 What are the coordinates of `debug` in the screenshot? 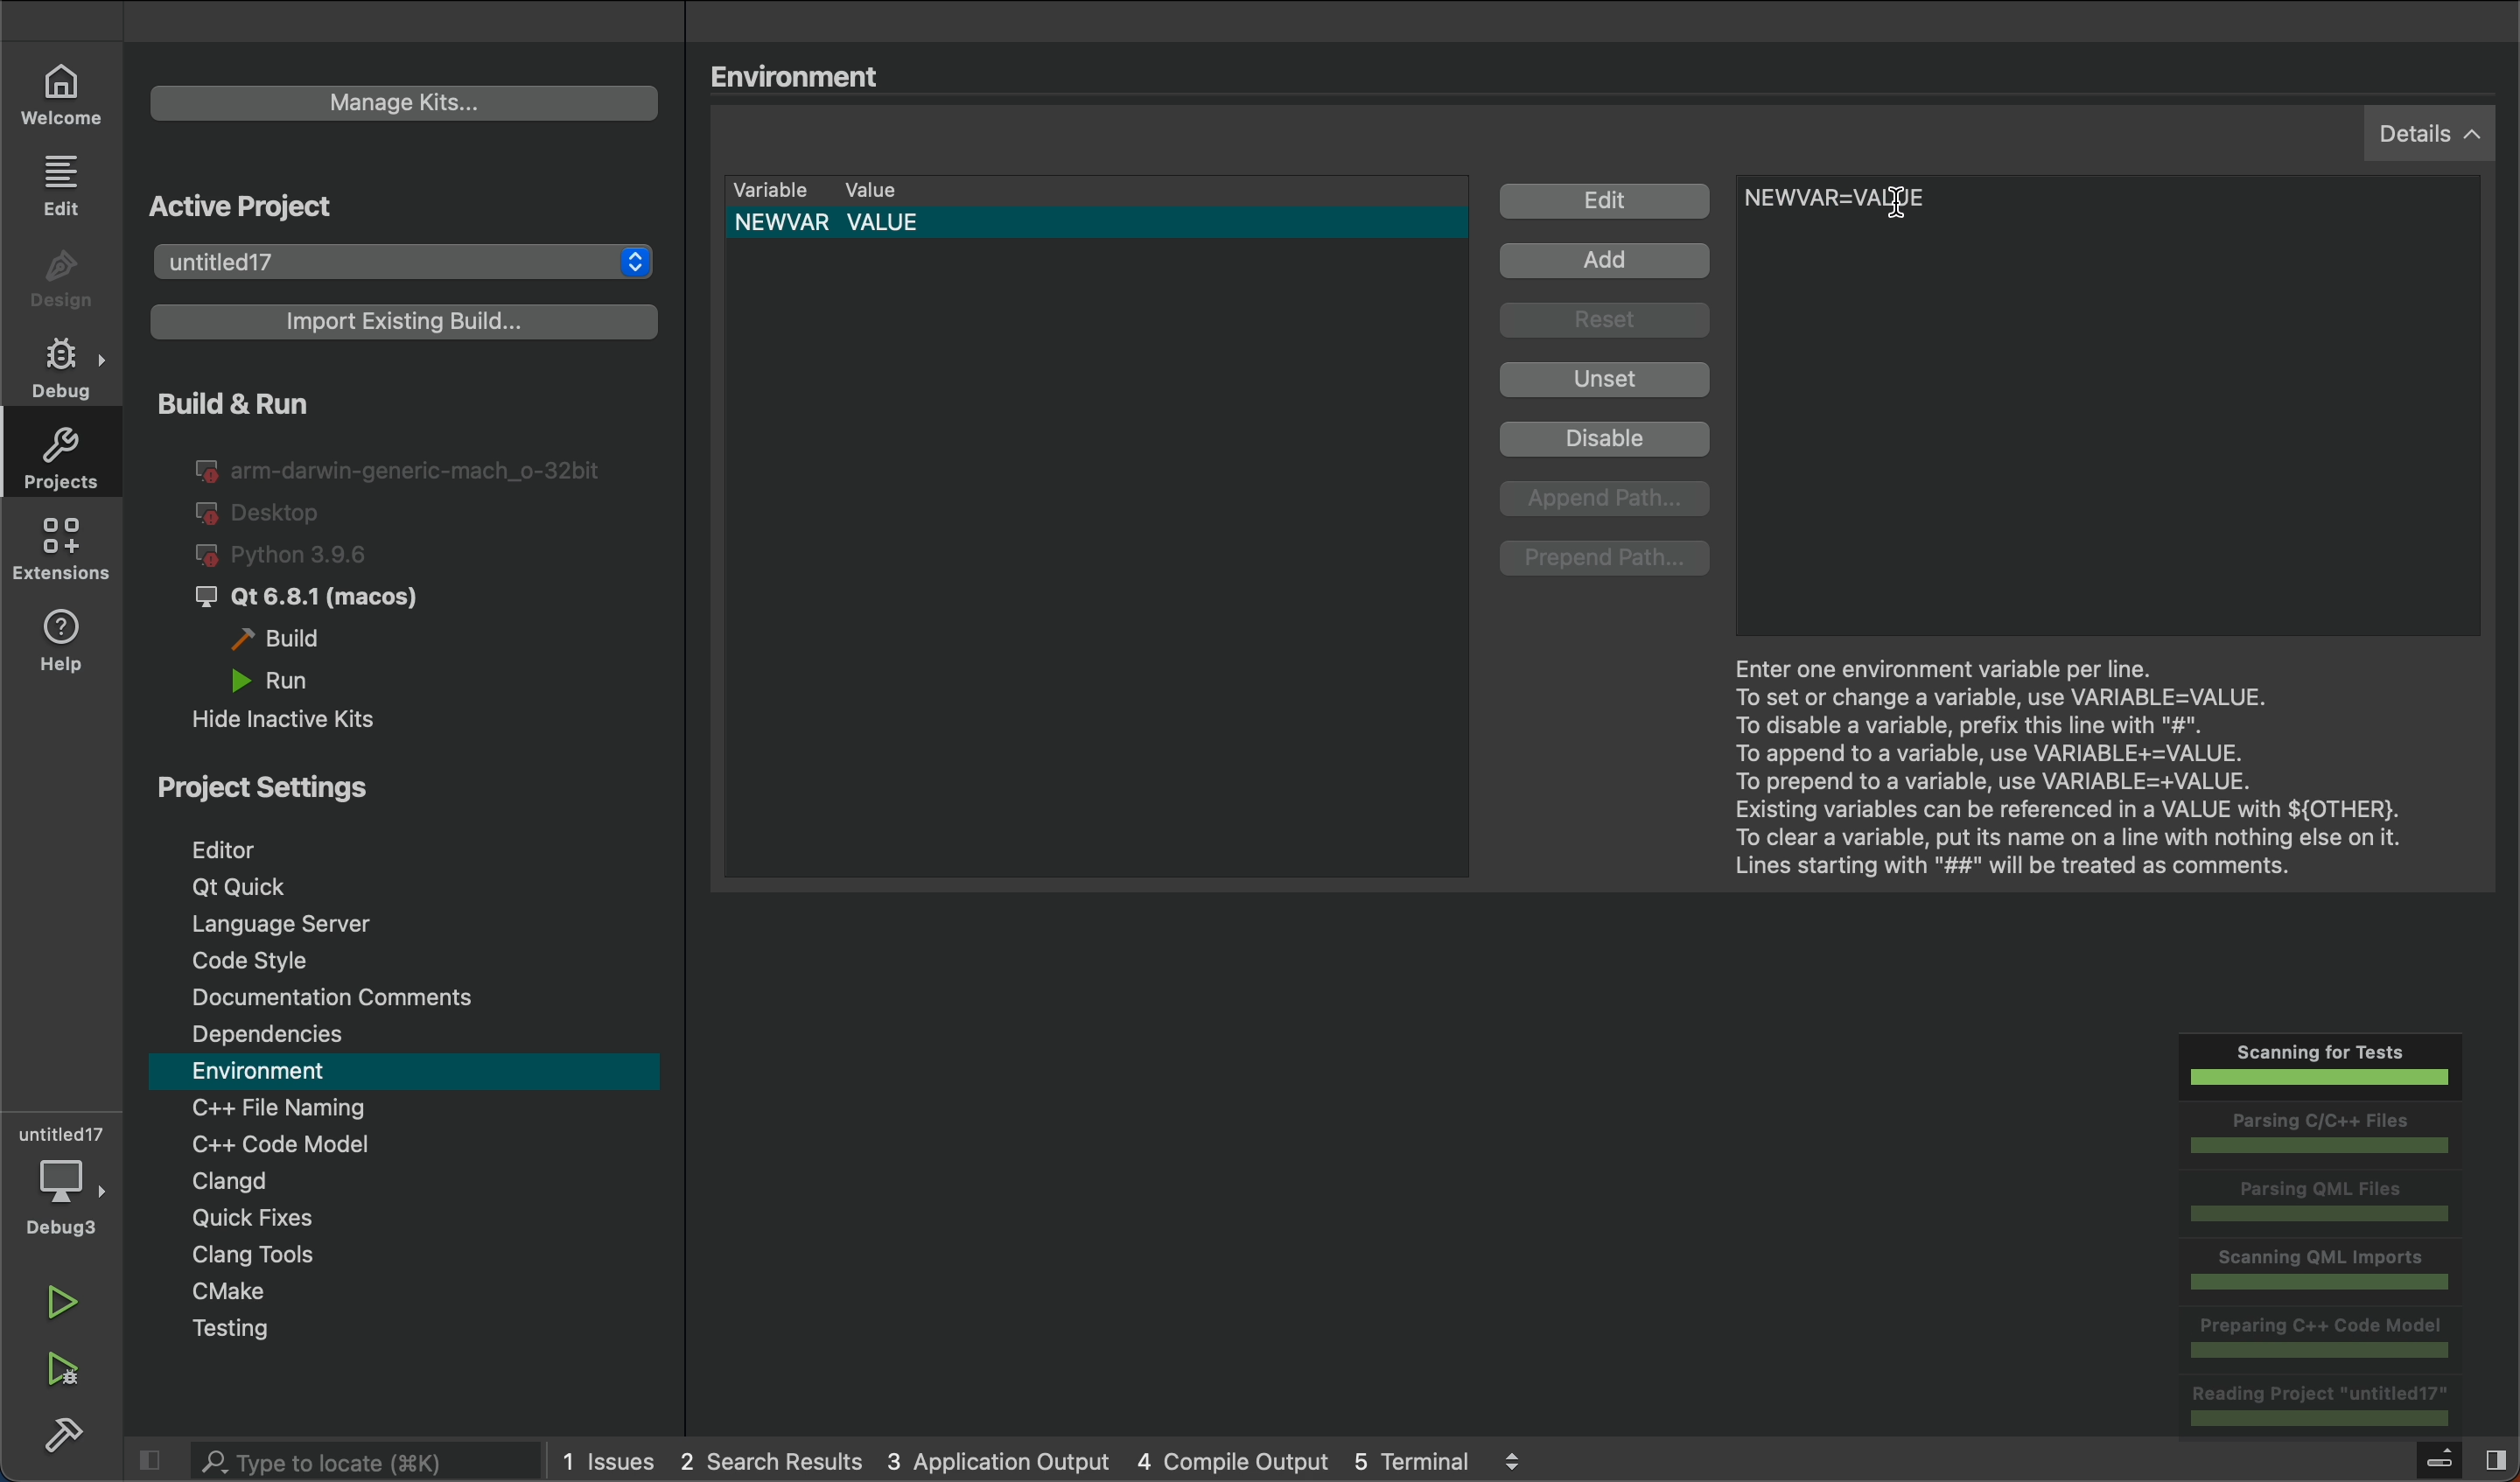 It's located at (68, 1180).